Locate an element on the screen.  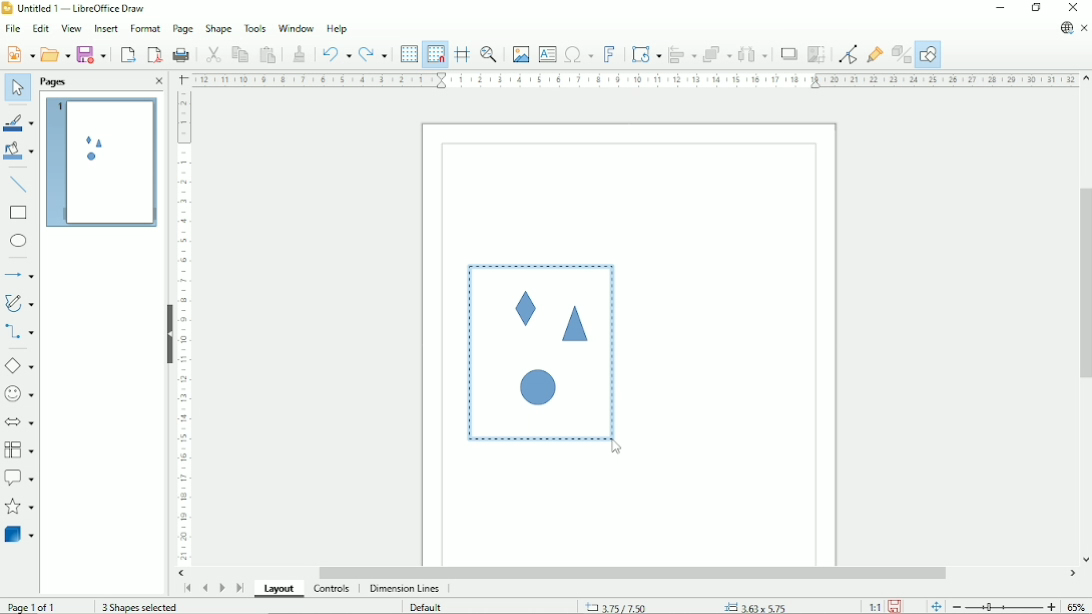
Page 1 of 1 is located at coordinates (32, 607).